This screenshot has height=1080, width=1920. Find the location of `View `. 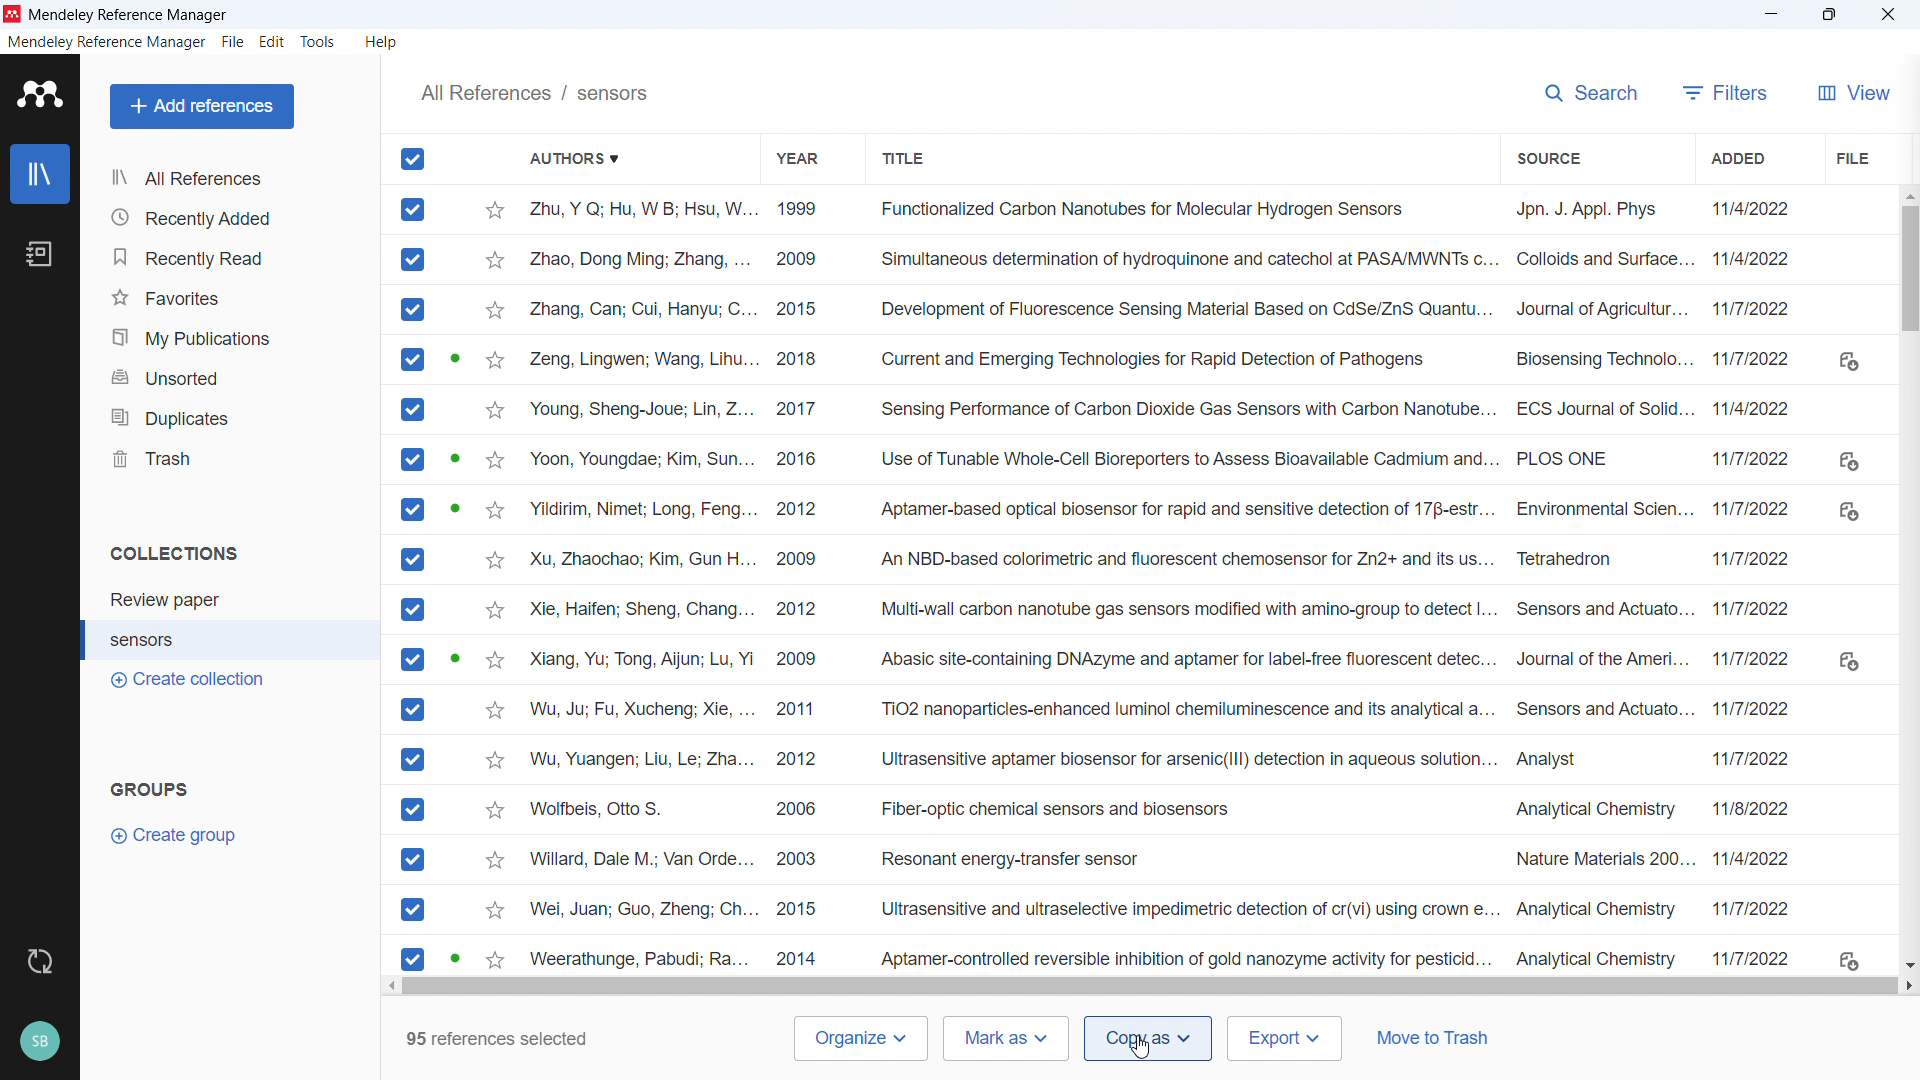

View  is located at coordinates (1856, 93).